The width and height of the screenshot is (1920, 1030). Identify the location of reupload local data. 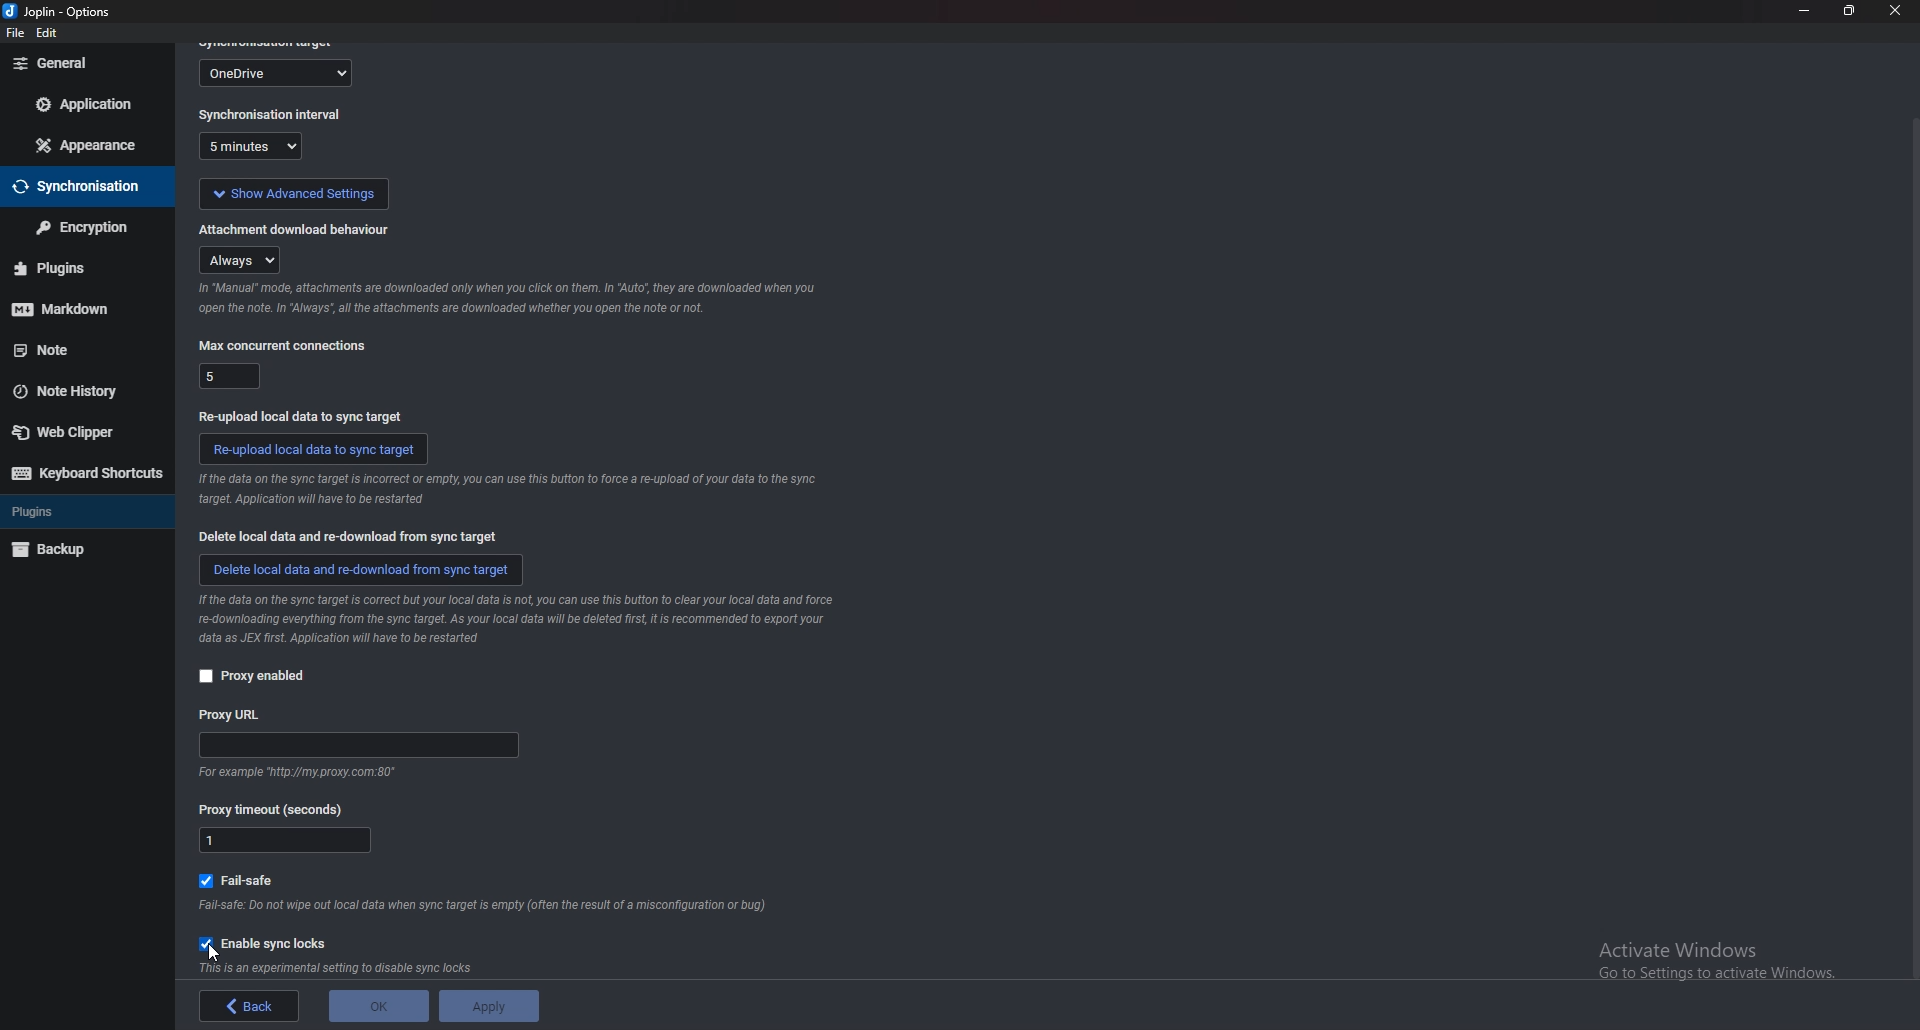
(315, 448).